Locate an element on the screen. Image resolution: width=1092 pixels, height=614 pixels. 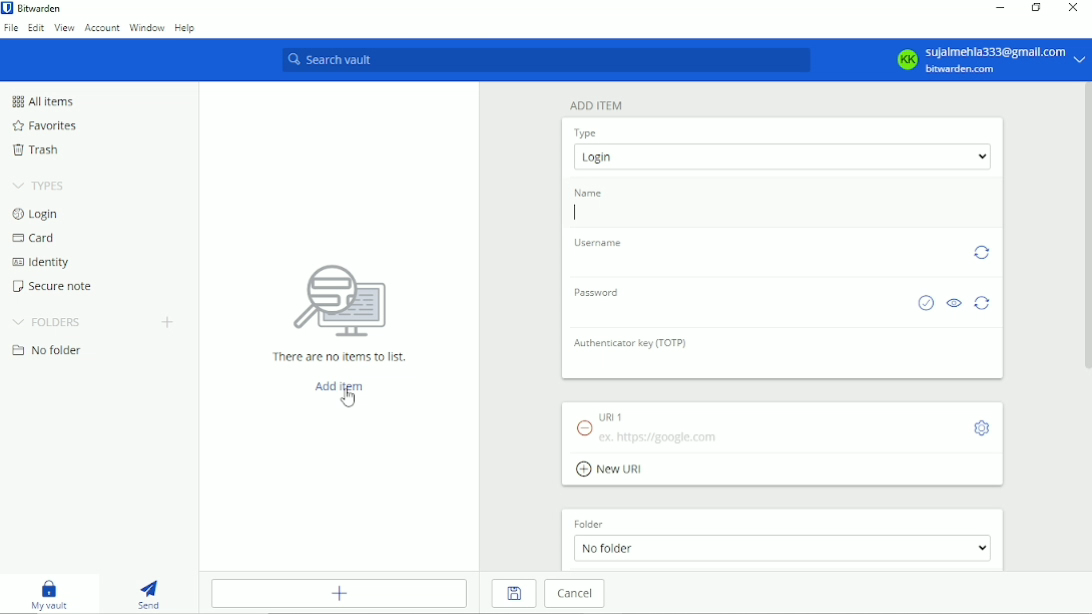
Toggle options is located at coordinates (981, 428).